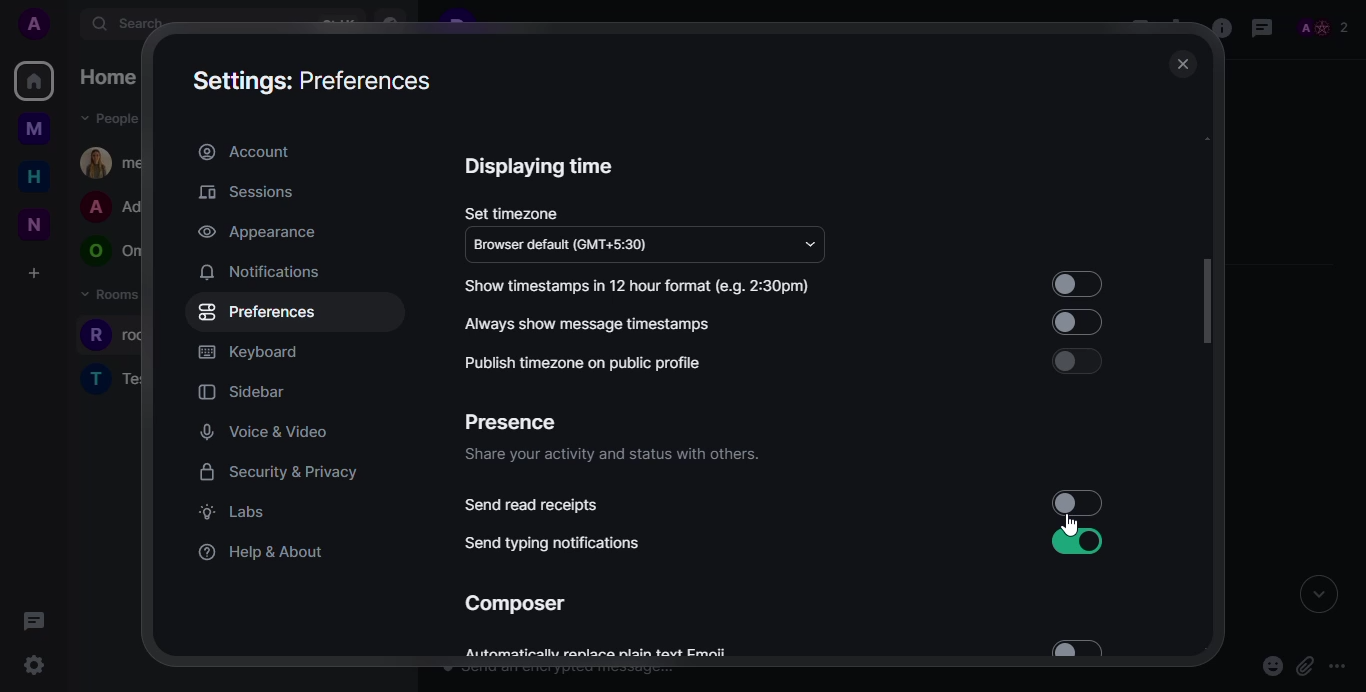 The image size is (1366, 692). What do you see at coordinates (33, 272) in the screenshot?
I see `create a space` at bounding box center [33, 272].